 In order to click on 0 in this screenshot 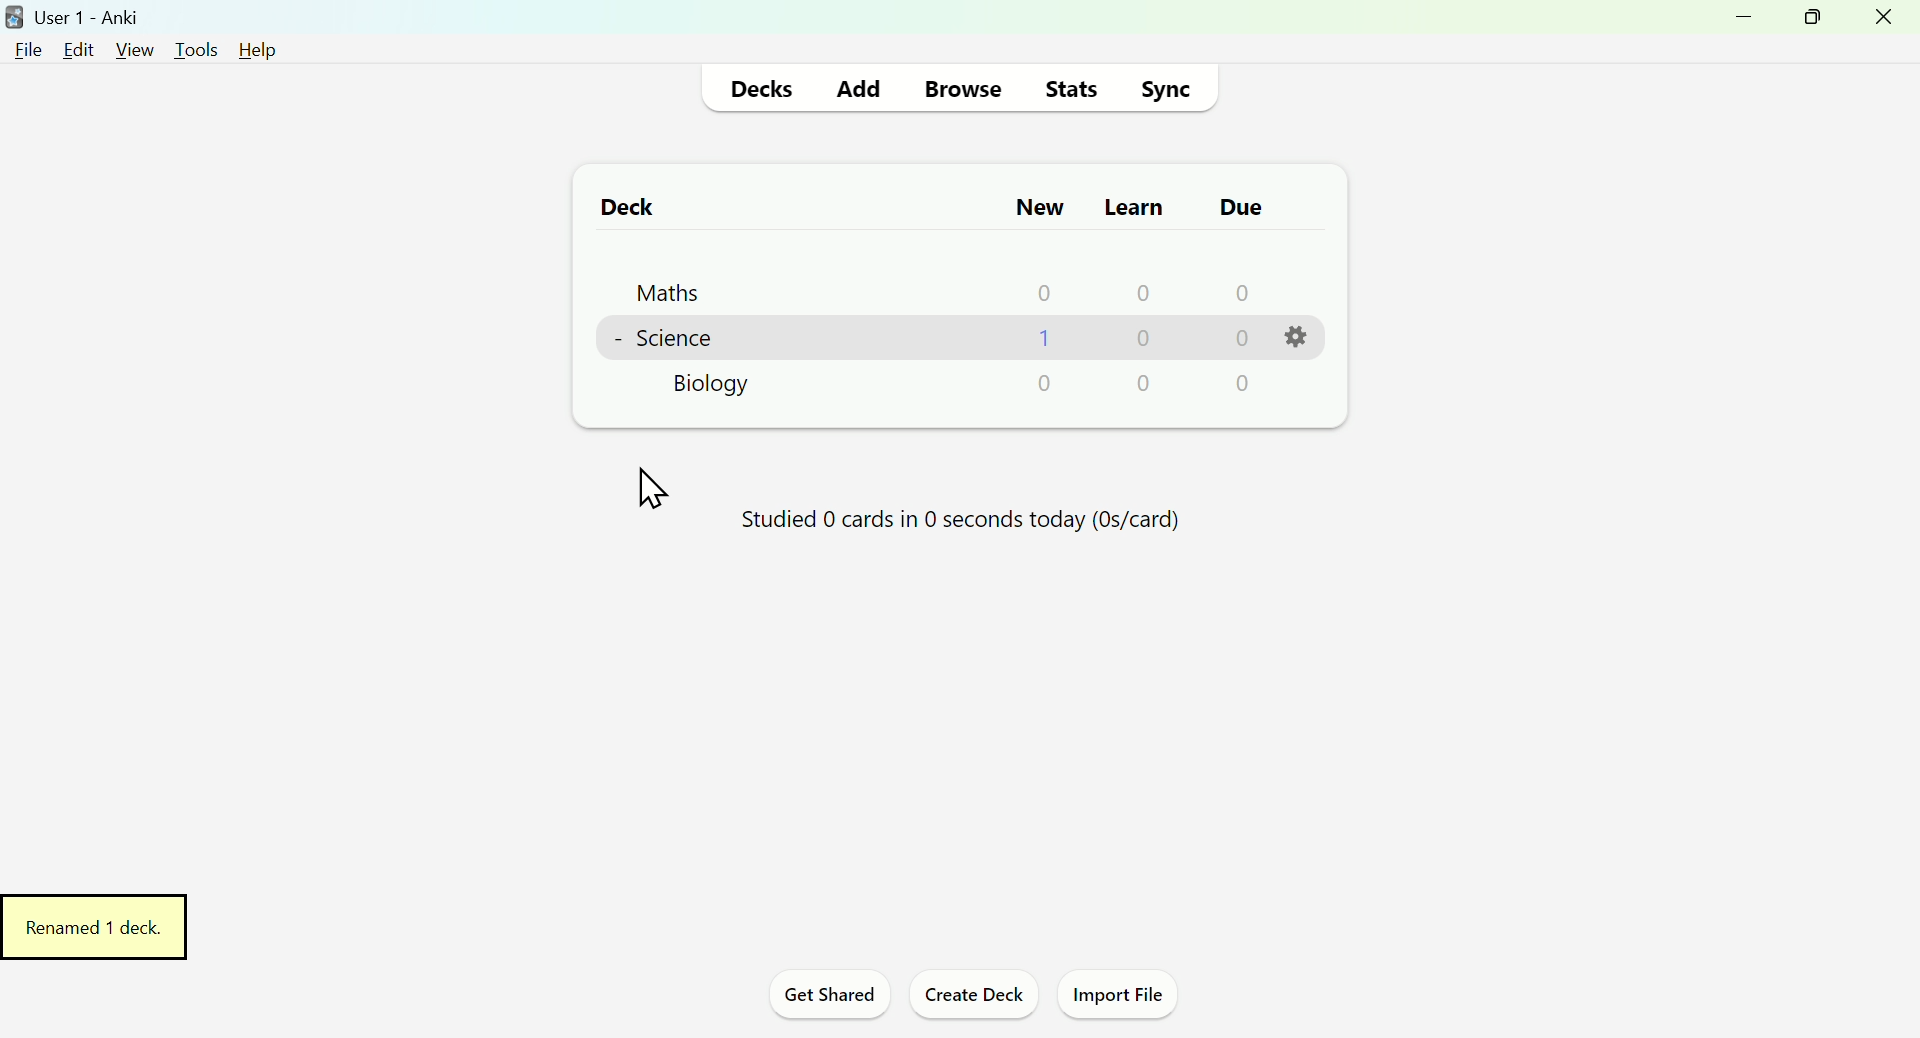, I will do `click(1146, 340)`.